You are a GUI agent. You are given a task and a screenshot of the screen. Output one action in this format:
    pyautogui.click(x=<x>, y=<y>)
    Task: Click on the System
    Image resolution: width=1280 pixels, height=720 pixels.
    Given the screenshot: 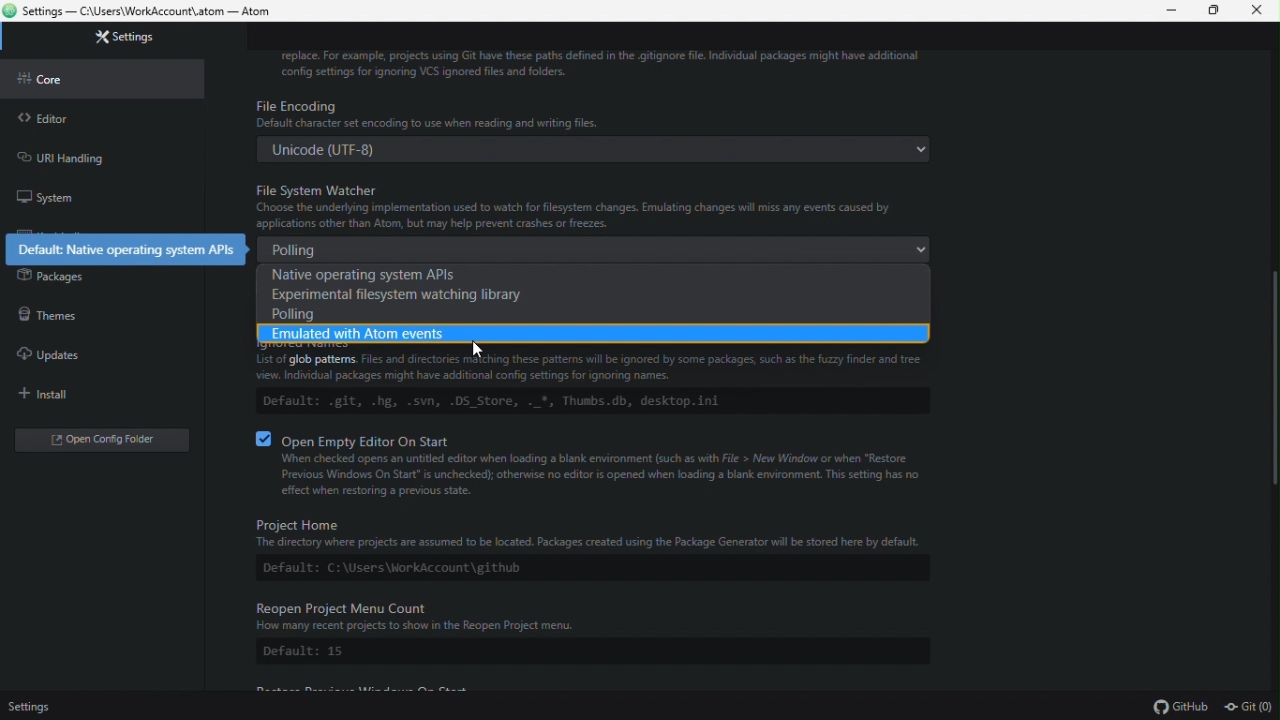 What is the action you would take?
    pyautogui.click(x=98, y=192)
    